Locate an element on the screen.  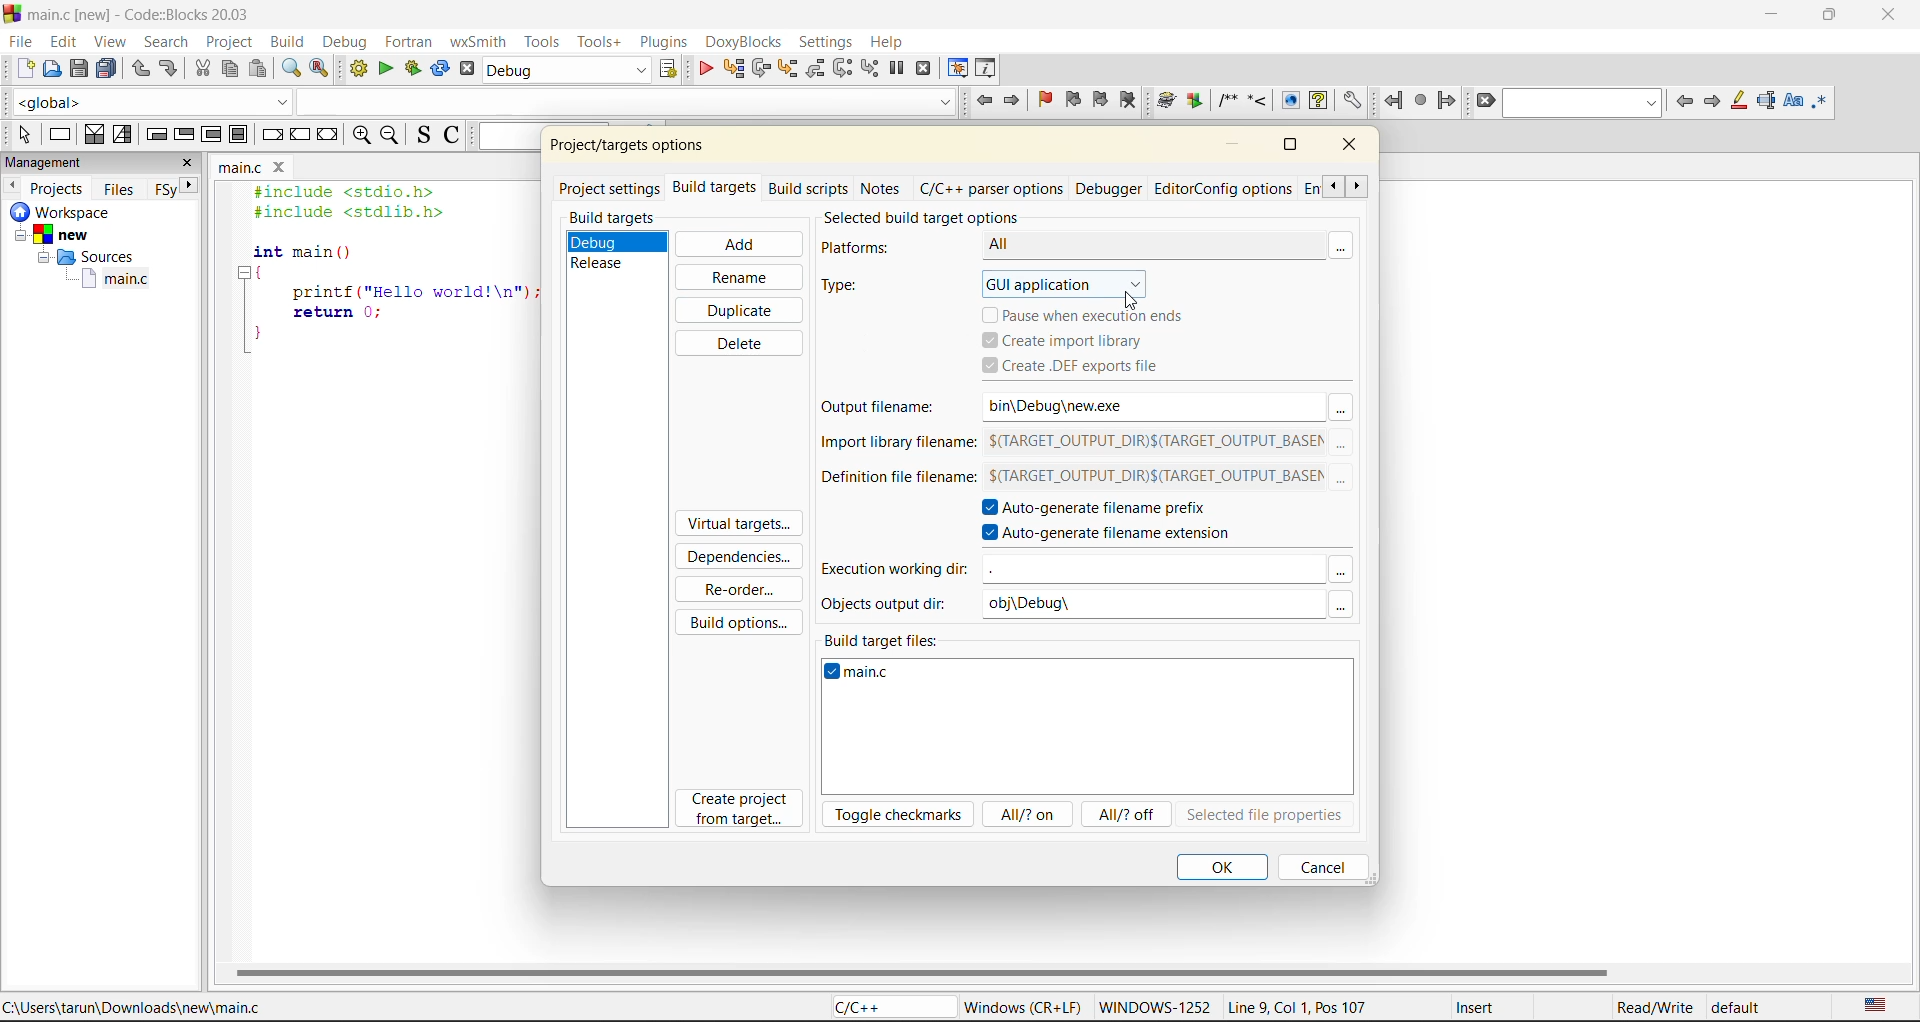
scroll back is located at coordinates (1330, 186).